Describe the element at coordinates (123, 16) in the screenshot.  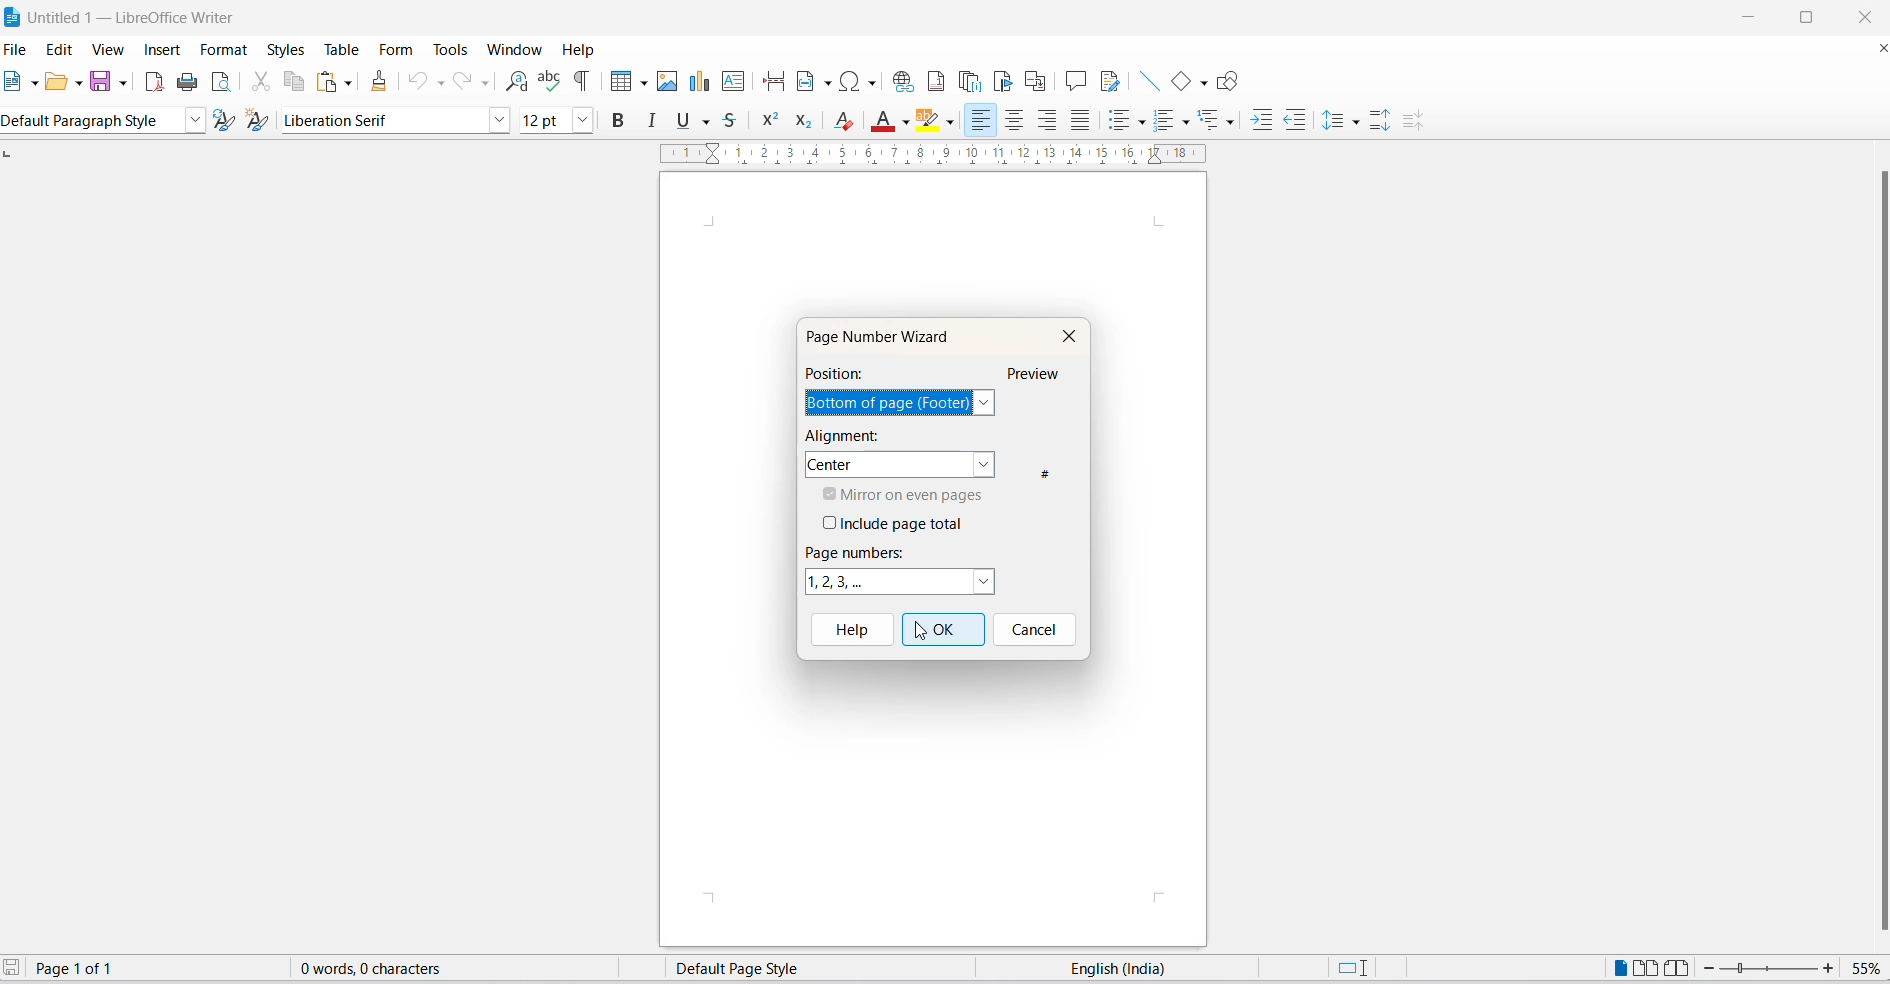
I see `Untitled 1 - Libre Office Writer` at that location.